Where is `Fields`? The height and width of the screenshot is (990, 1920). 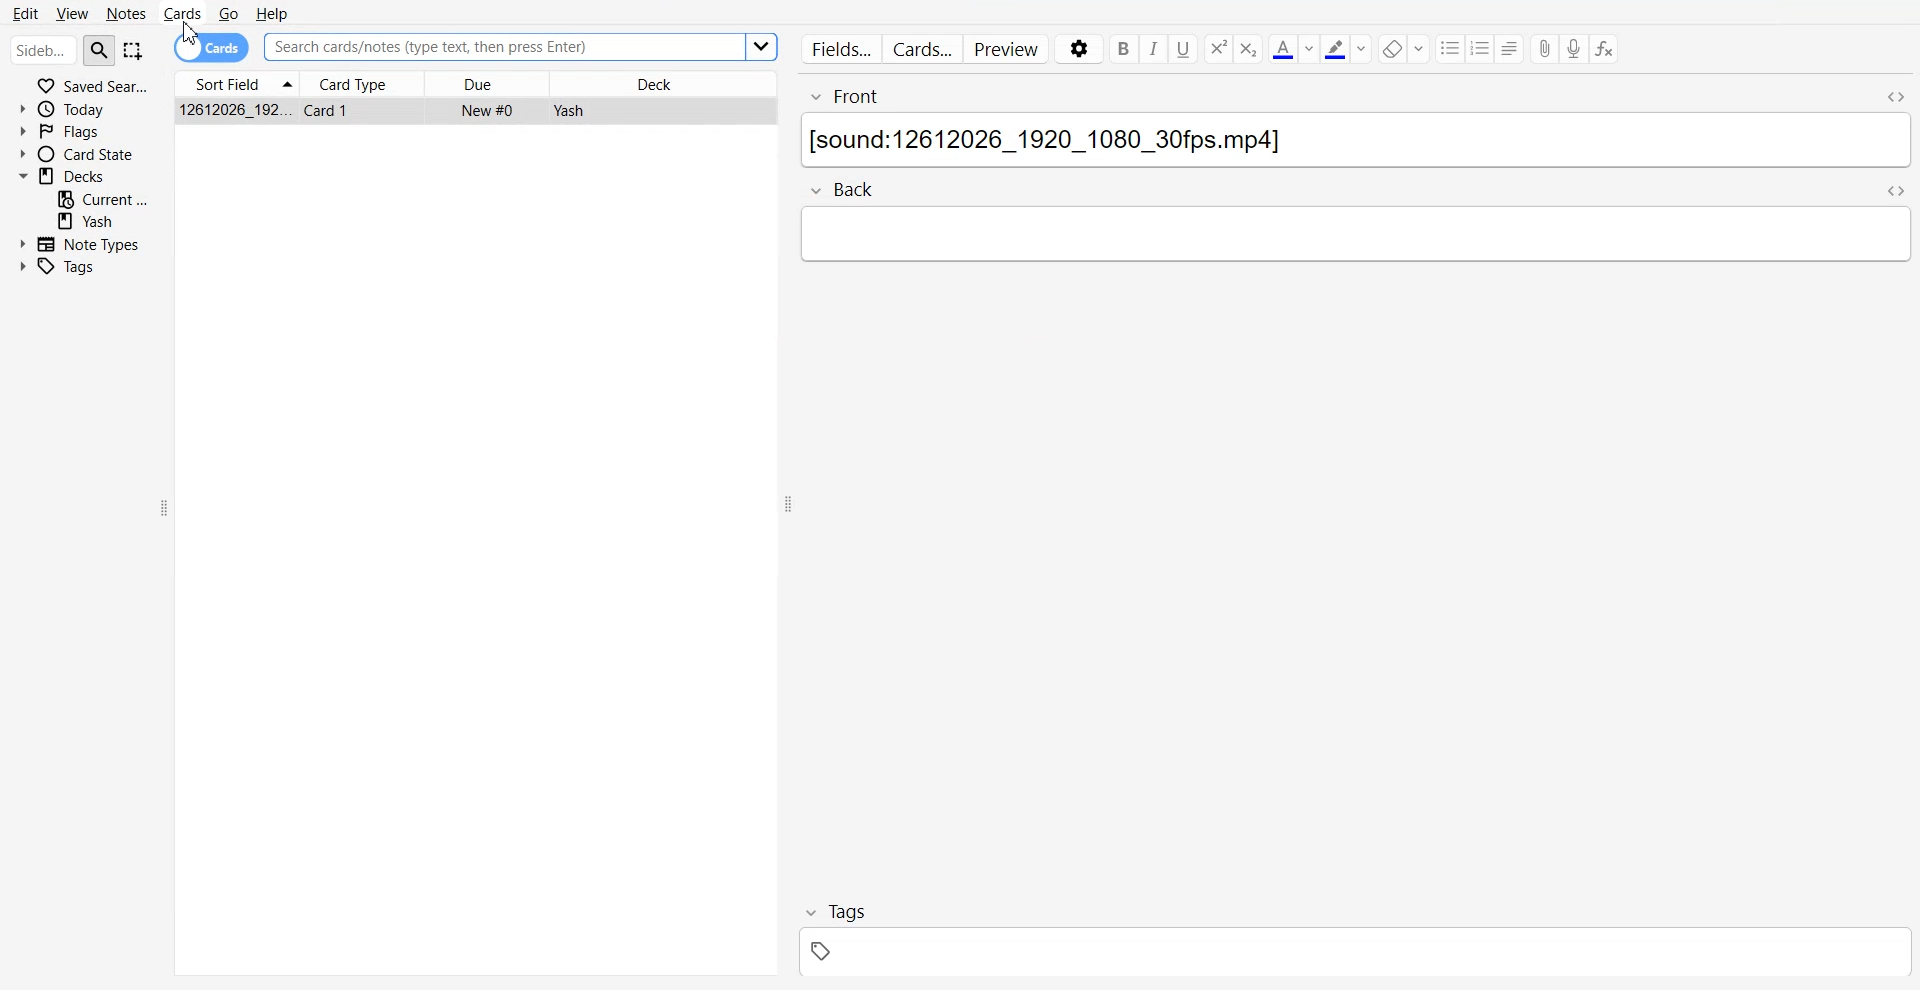 Fields is located at coordinates (837, 48).